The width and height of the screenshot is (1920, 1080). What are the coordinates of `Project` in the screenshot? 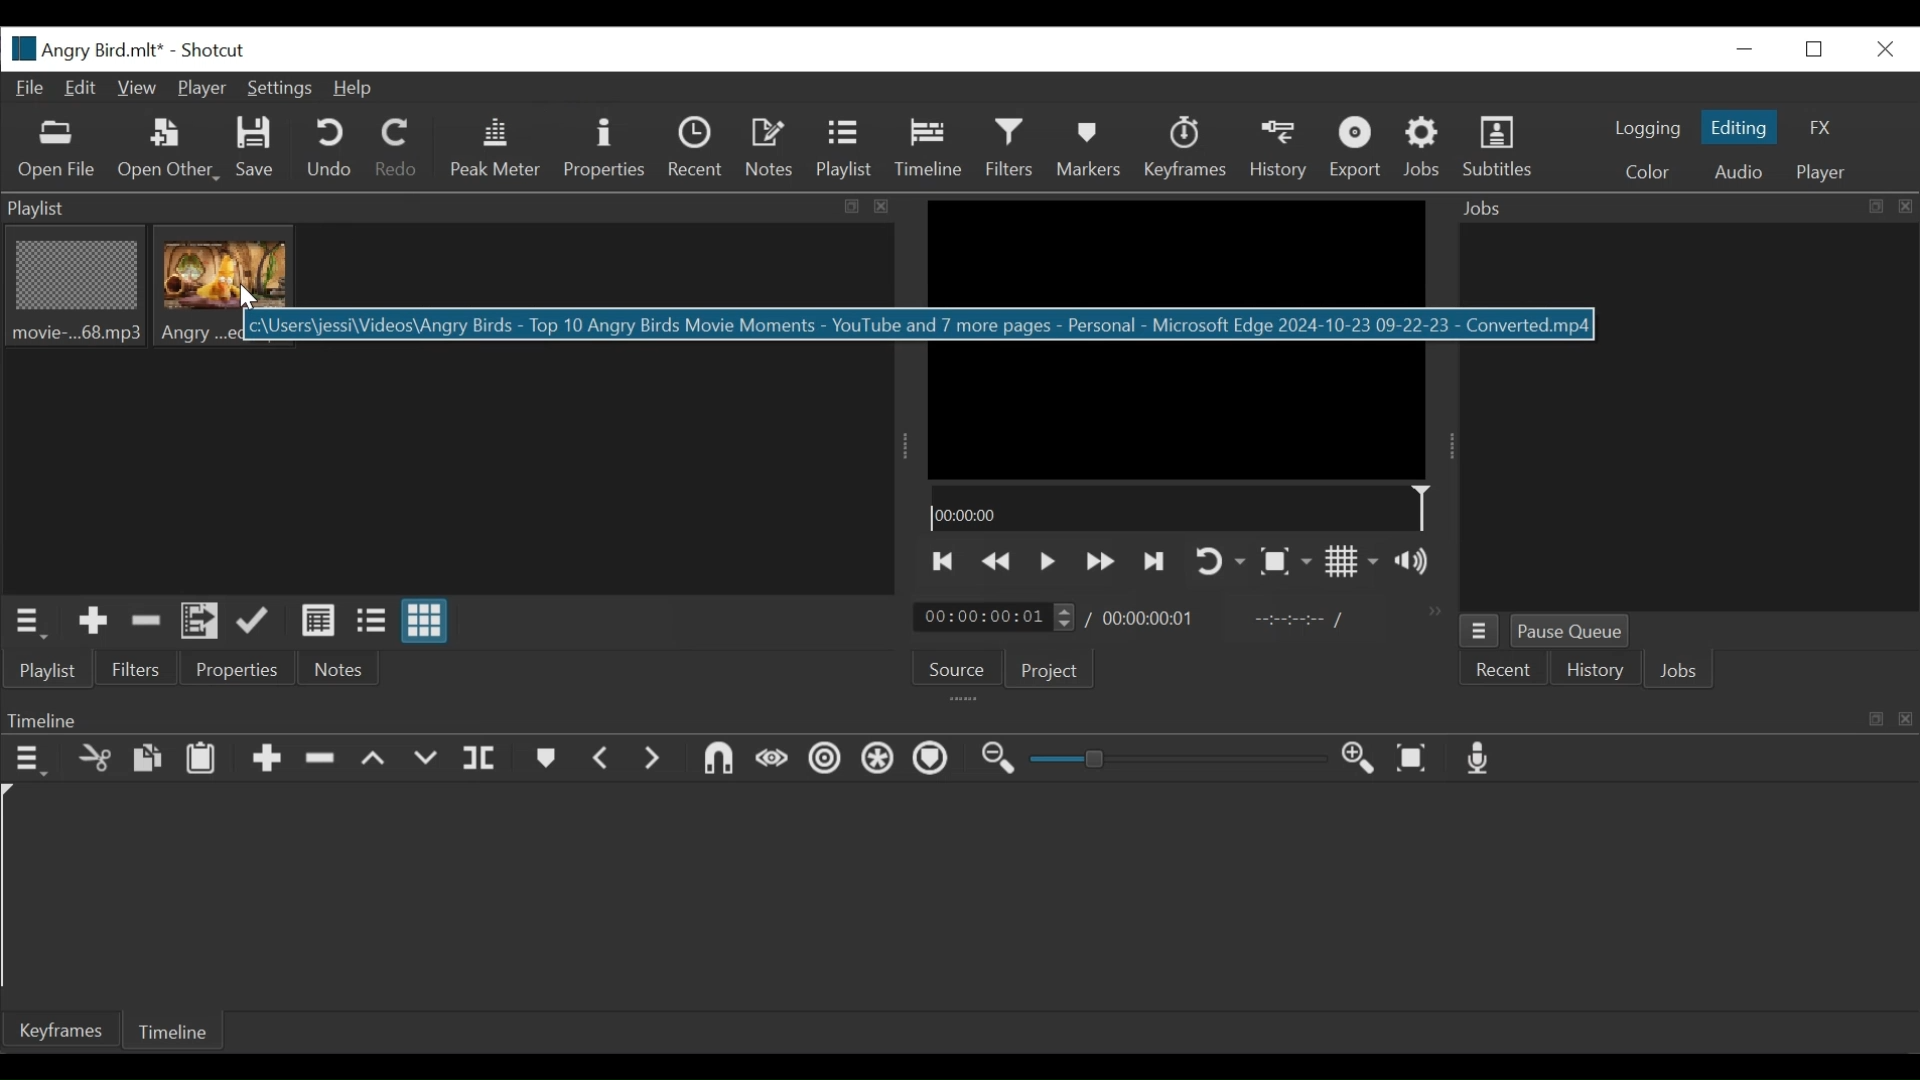 It's located at (1051, 671).